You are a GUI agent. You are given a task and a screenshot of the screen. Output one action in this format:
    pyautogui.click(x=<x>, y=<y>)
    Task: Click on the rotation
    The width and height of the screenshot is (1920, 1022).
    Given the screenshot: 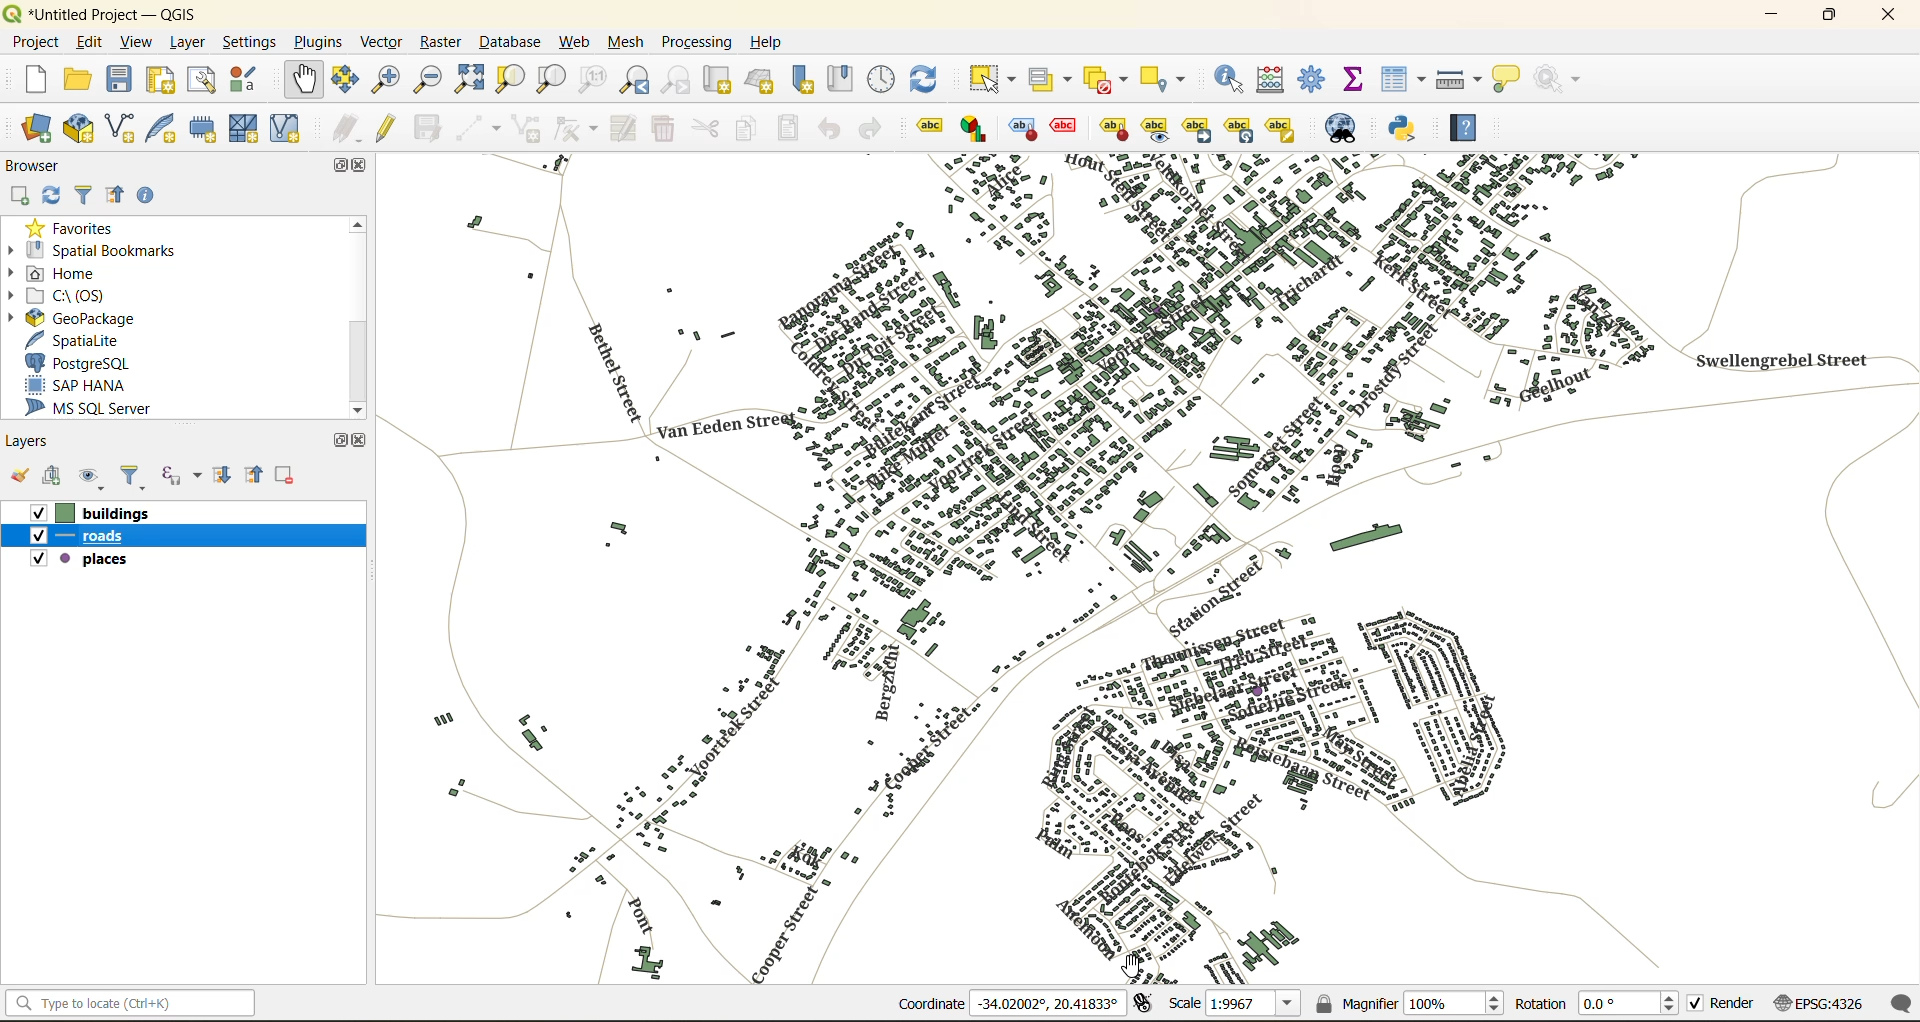 What is the action you would take?
    pyautogui.click(x=1593, y=1002)
    